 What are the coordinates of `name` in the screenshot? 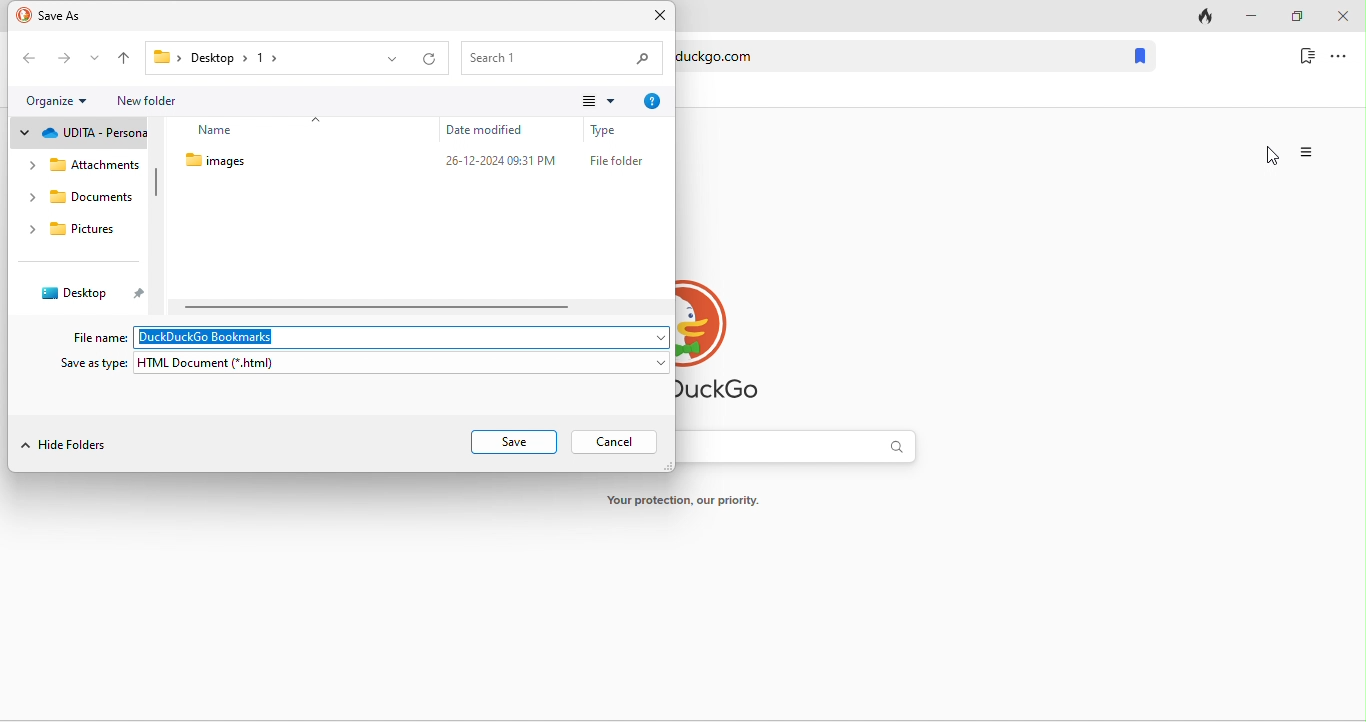 It's located at (275, 127).